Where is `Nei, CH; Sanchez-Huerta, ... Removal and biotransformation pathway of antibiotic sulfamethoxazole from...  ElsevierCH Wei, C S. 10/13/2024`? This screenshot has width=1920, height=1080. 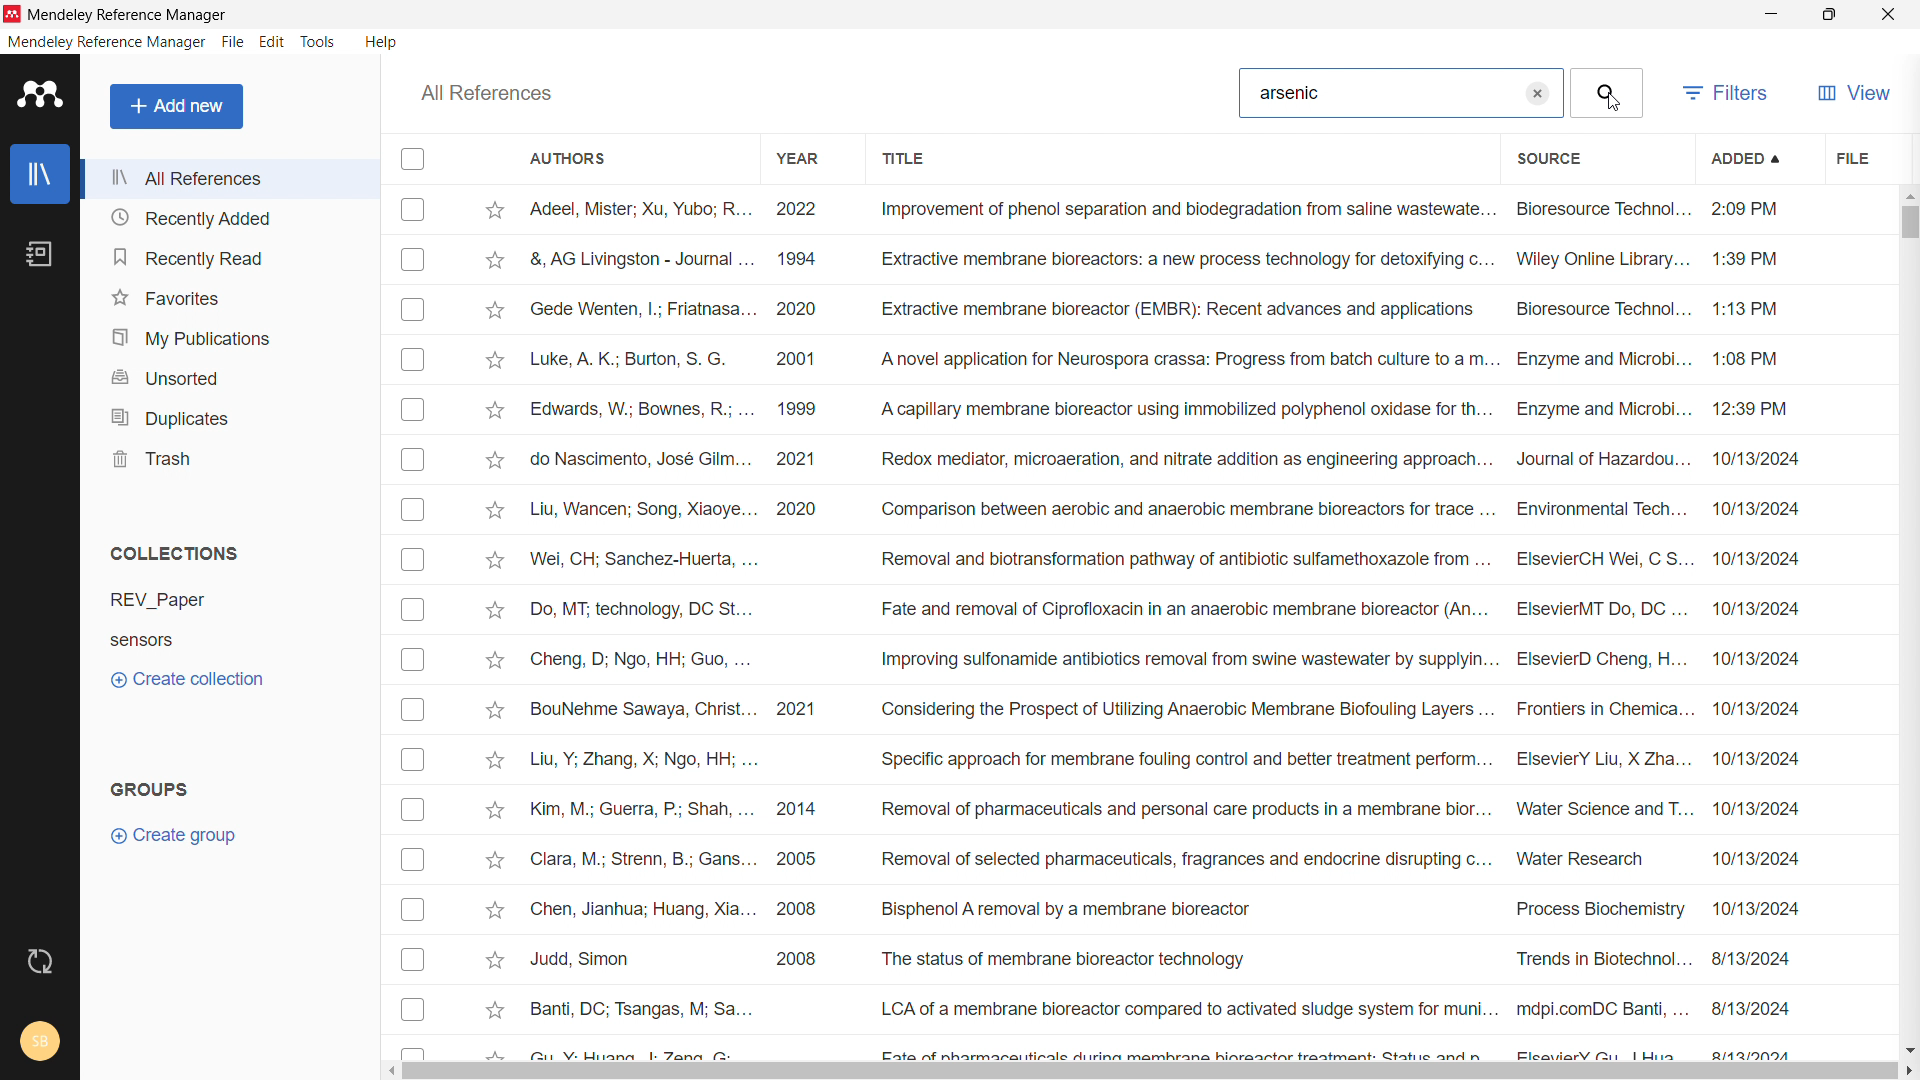 Nei, CH; Sanchez-Huerta, ... Removal and biotransformation pathway of antibiotic sulfamethoxazole from...  ElsevierCH Wei, C S. 10/13/2024 is located at coordinates (1166, 559).